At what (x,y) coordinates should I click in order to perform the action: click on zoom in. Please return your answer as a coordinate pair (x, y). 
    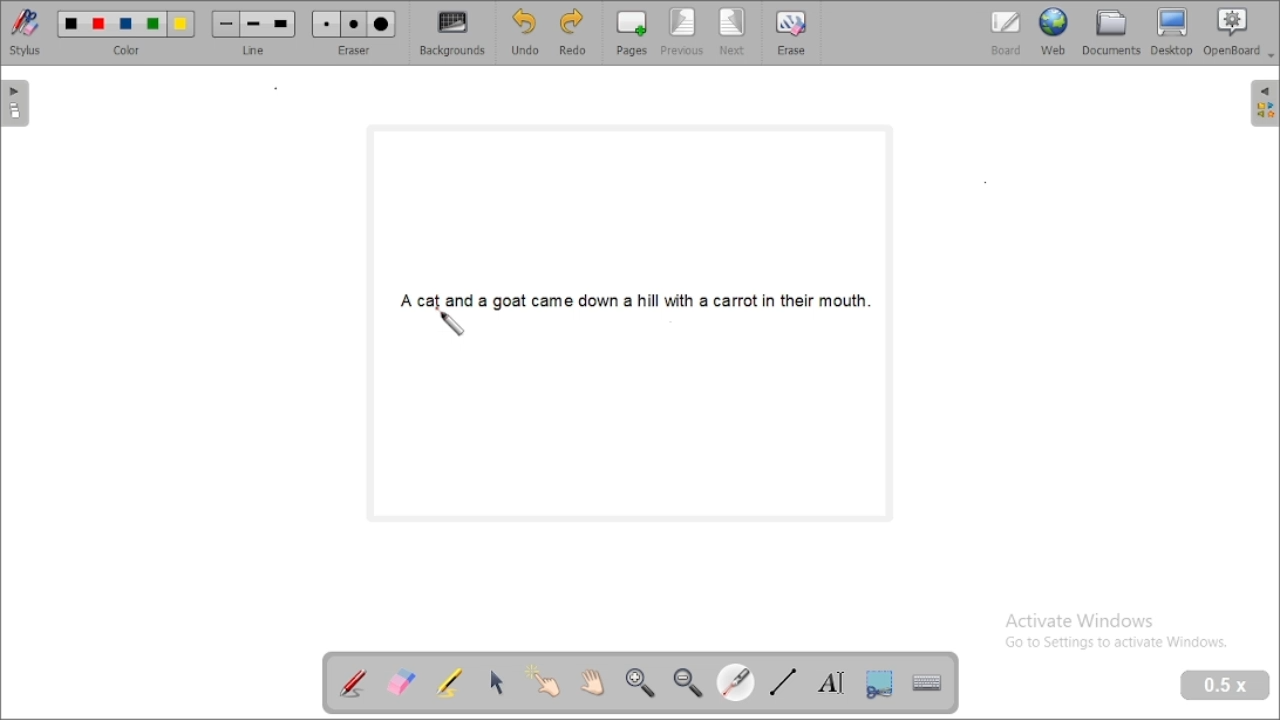
    Looking at the image, I should click on (641, 684).